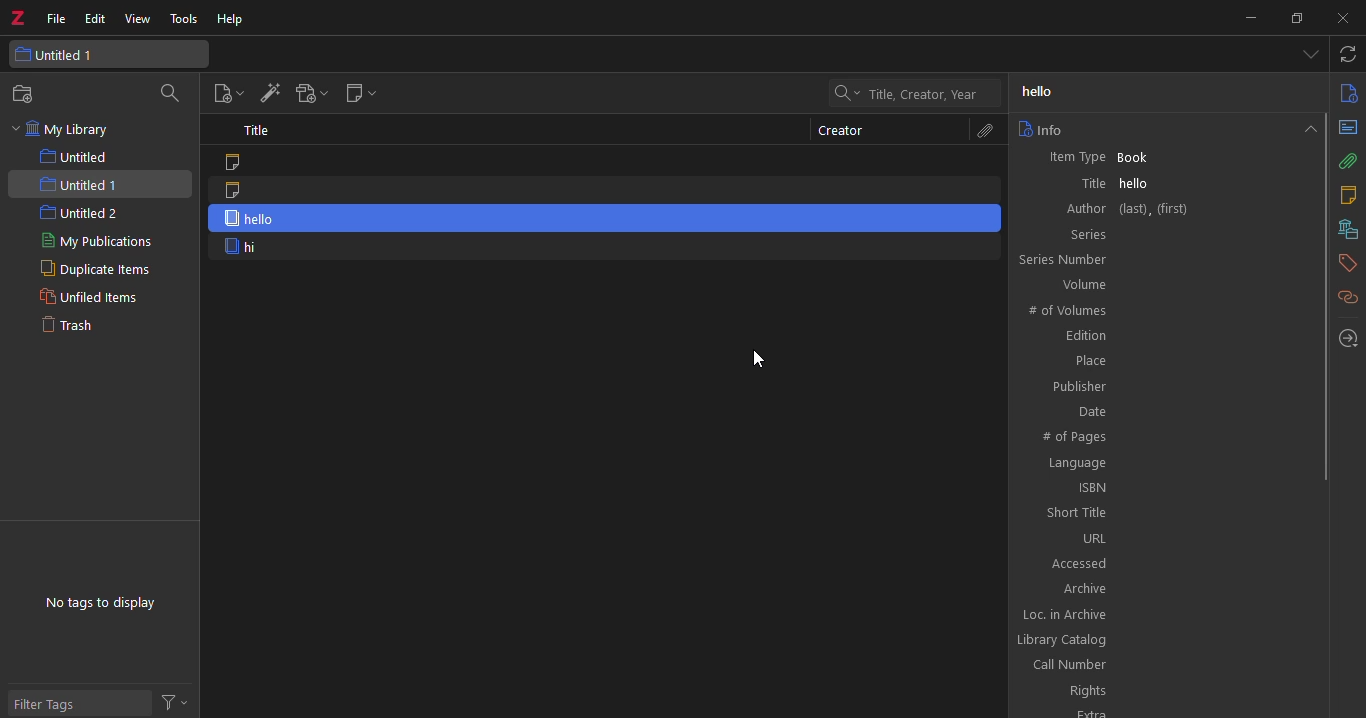  I want to click on library catalog, so click(1157, 641).